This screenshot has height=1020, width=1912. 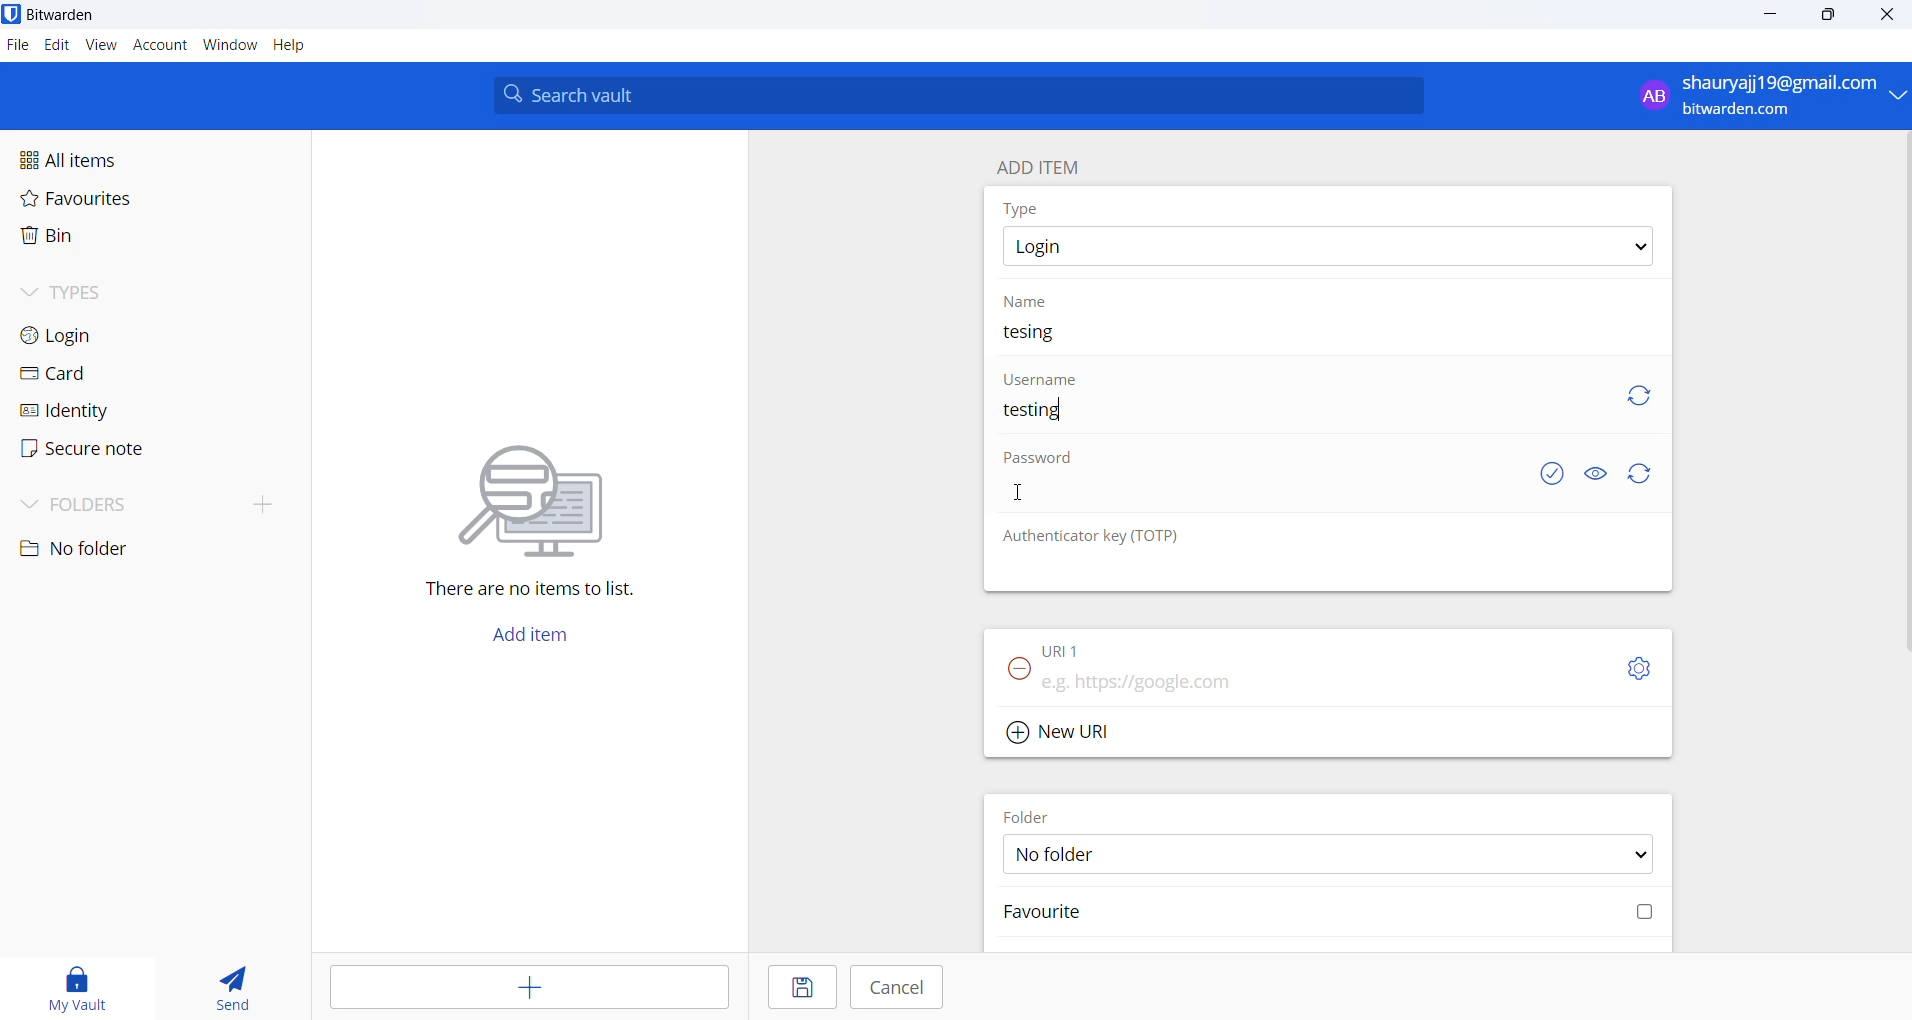 What do you see at coordinates (112, 411) in the screenshot?
I see `identity` at bounding box center [112, 411].